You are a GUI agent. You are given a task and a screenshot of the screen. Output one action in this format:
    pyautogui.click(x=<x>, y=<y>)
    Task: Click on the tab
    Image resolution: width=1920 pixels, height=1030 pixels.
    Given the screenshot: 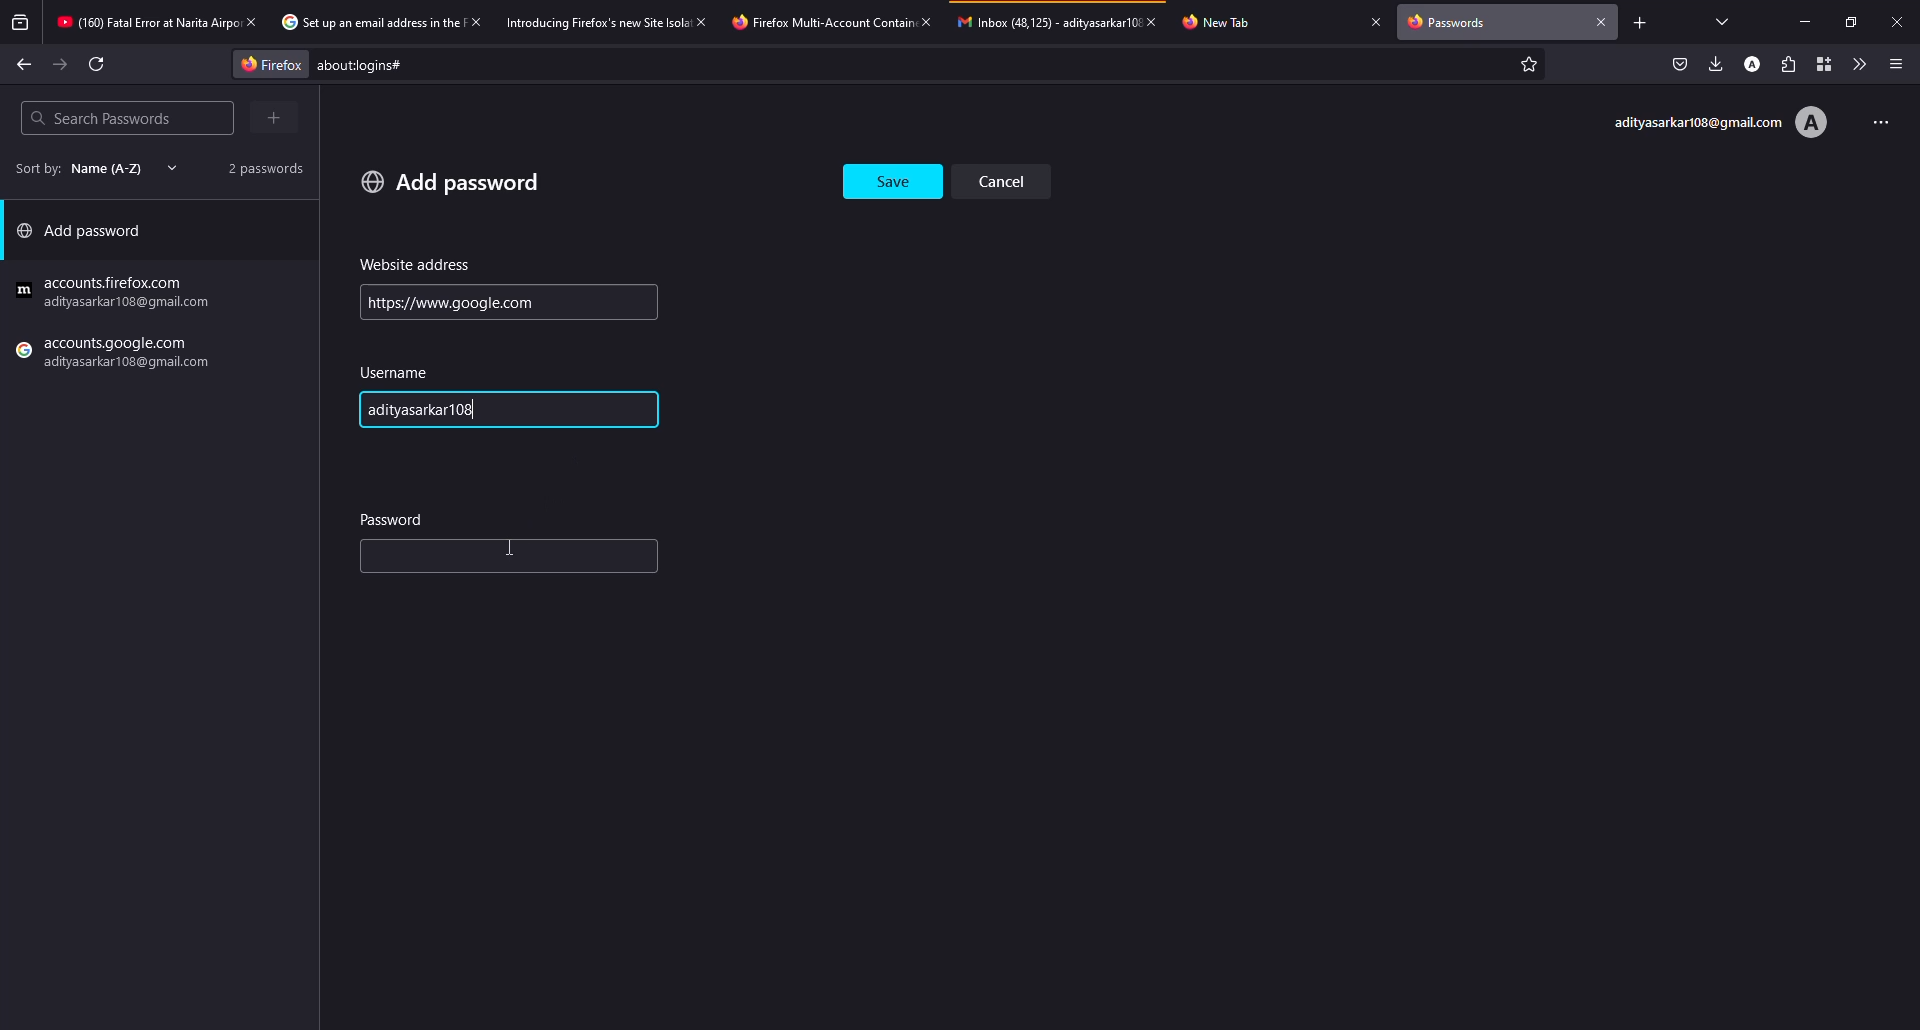 What is the action you would take?
    pyautogui.click(x=596, y=21)
    